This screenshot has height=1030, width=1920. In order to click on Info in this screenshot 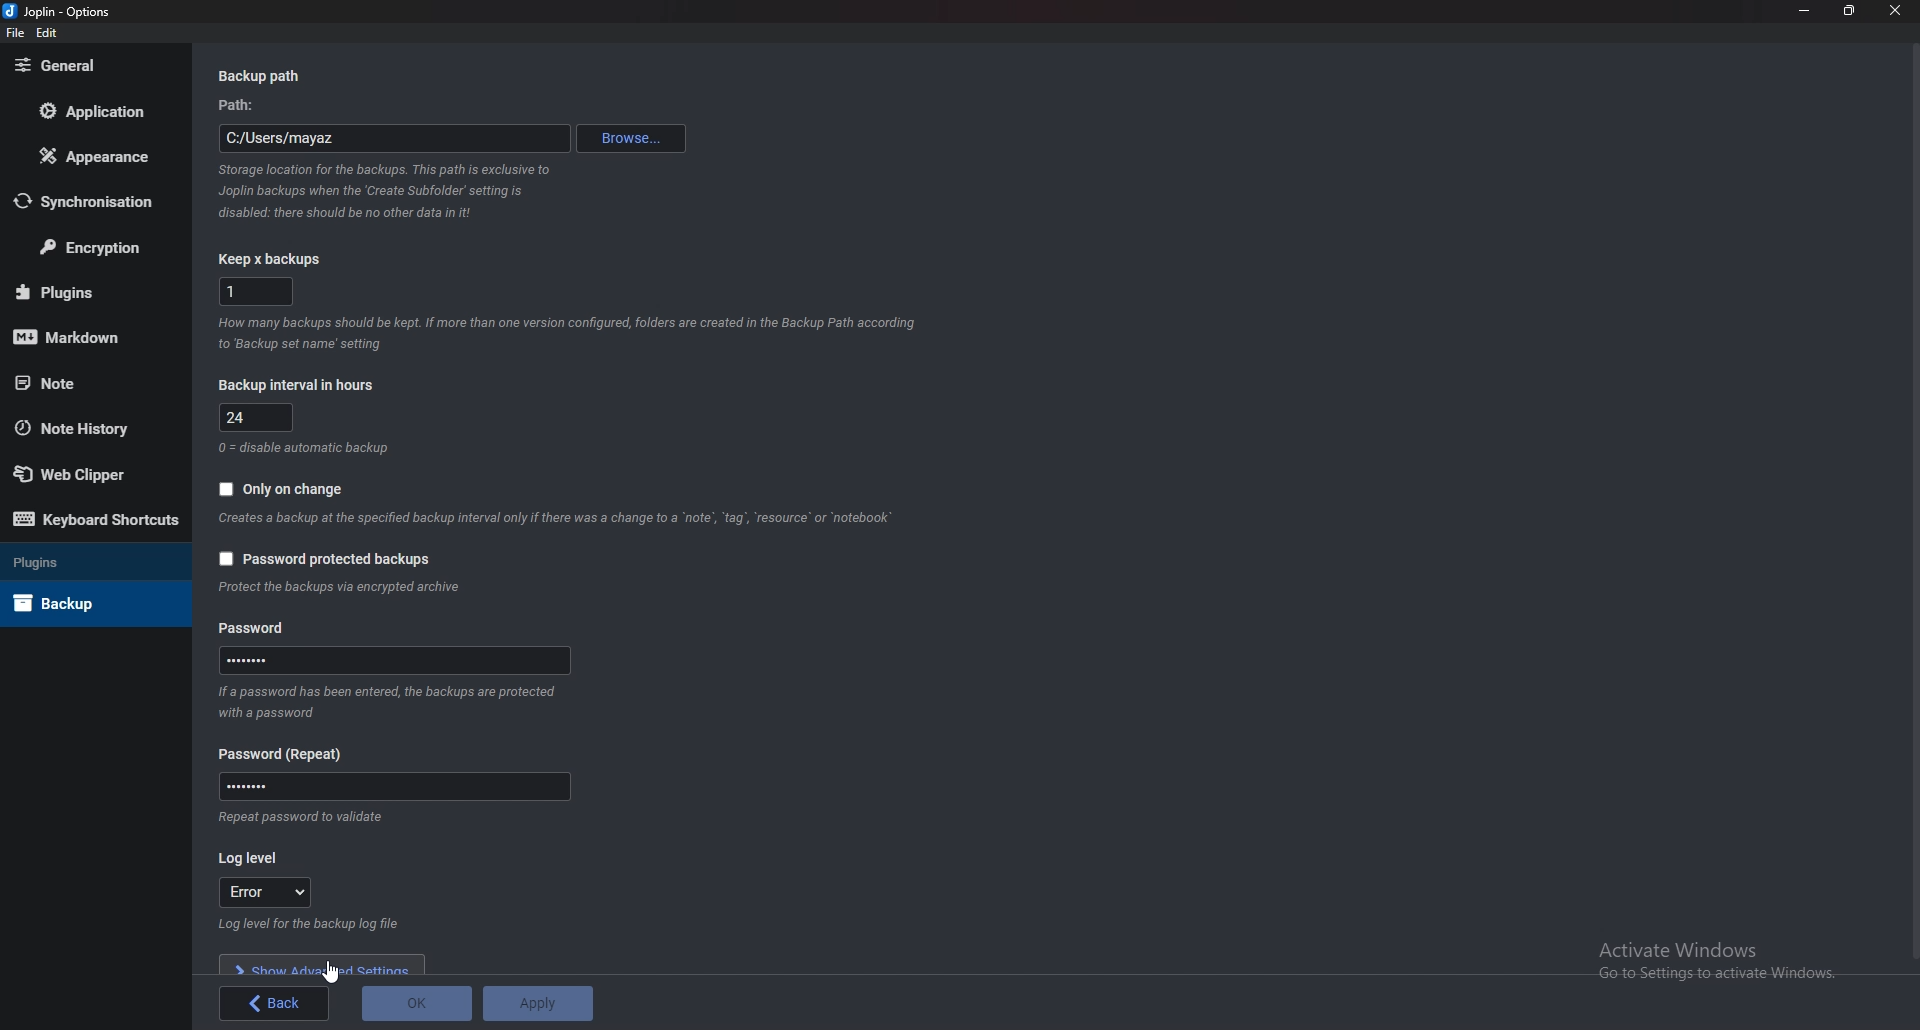, I will do `click(568, 337)`.